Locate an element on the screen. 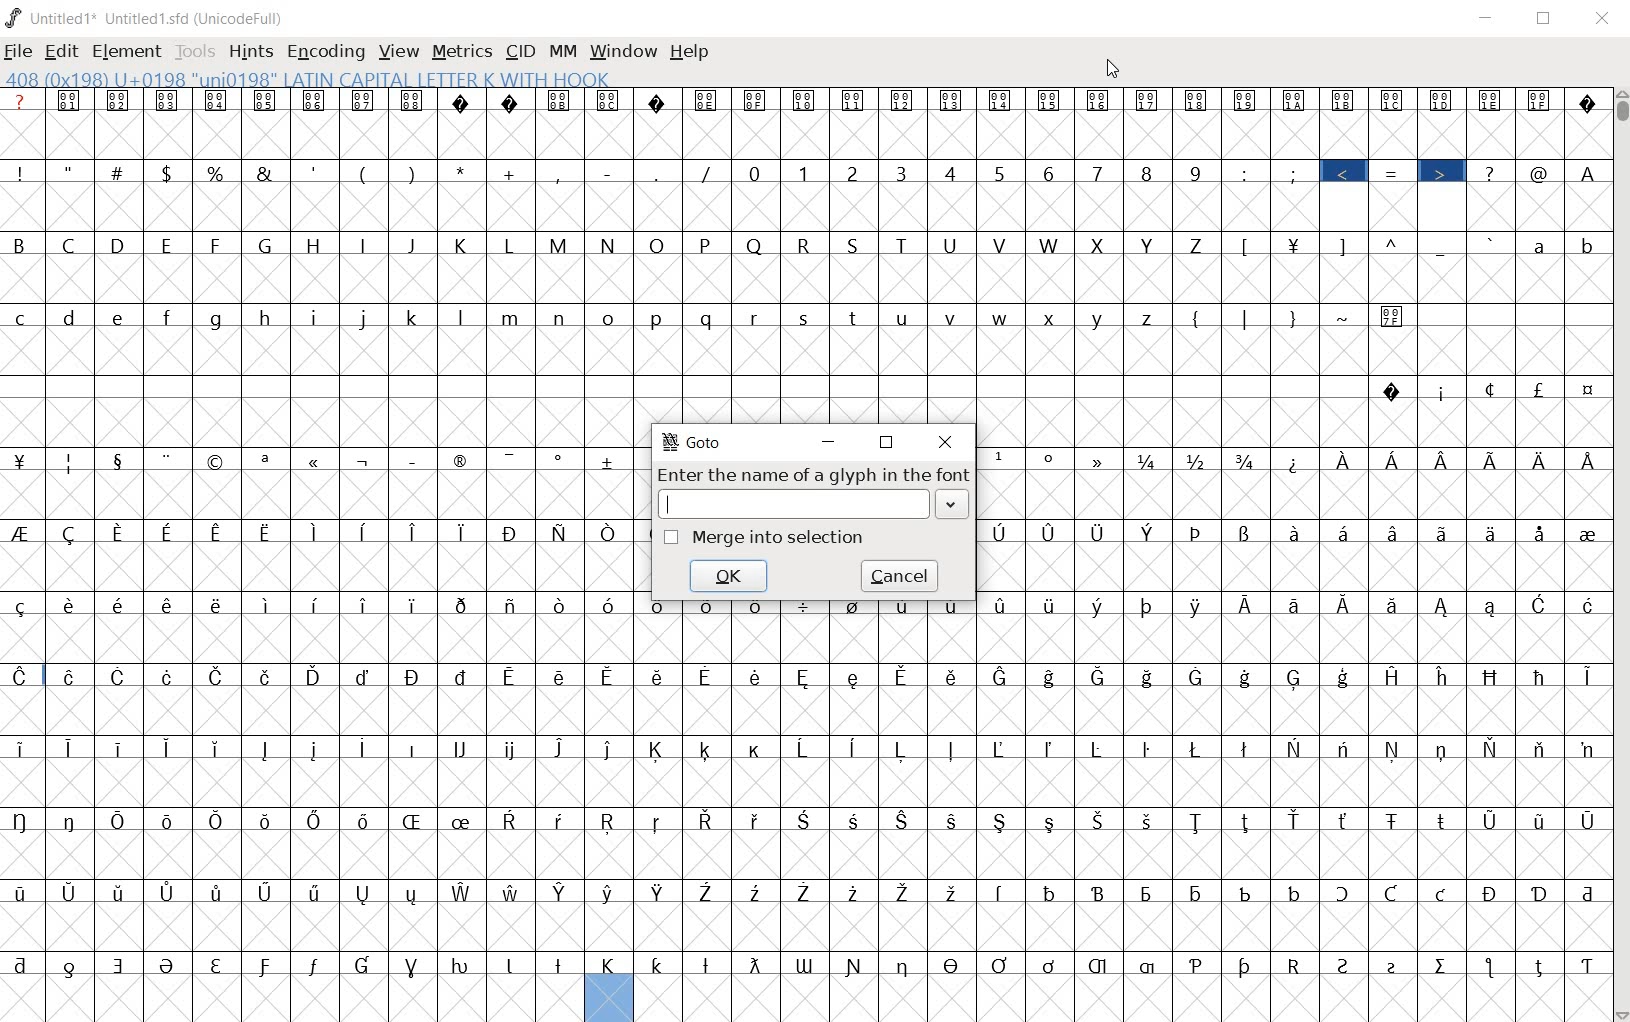  empty glyph slots is located at coordinates (803, 207).